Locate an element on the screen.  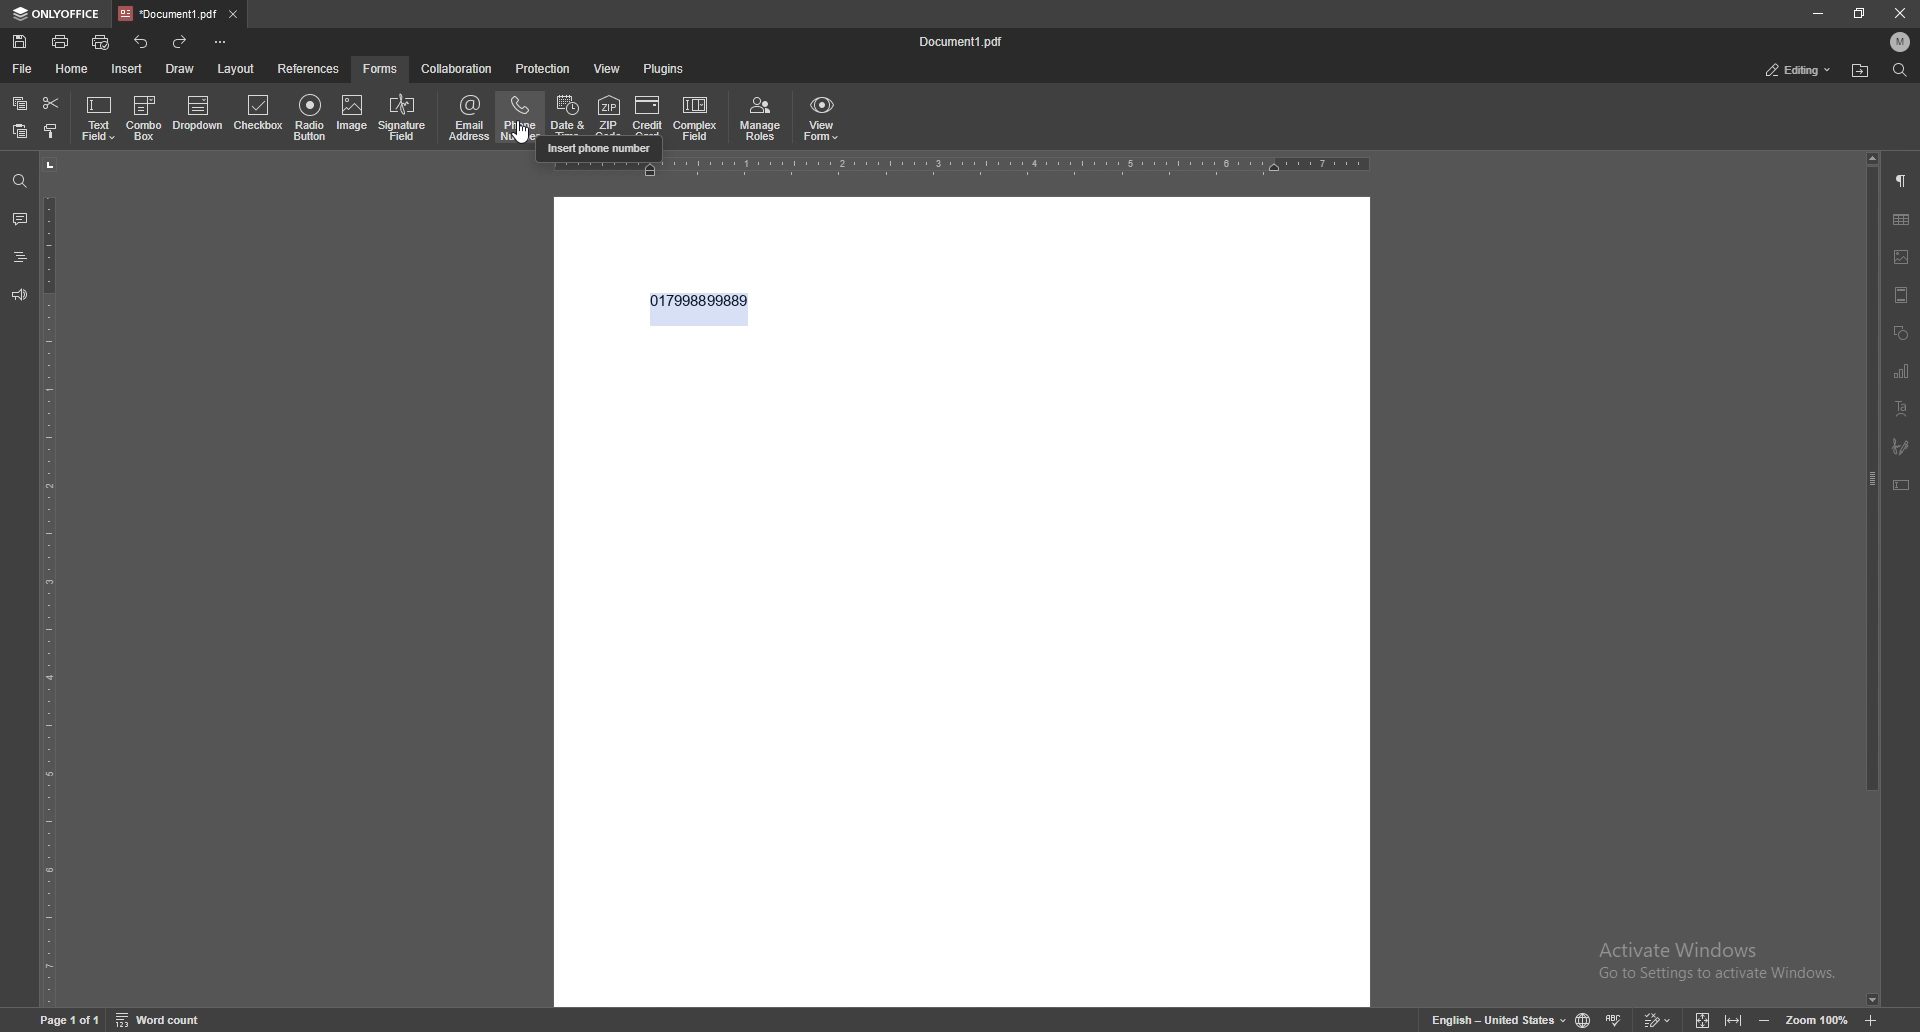
checkbox is located at coordinates (259, 115).